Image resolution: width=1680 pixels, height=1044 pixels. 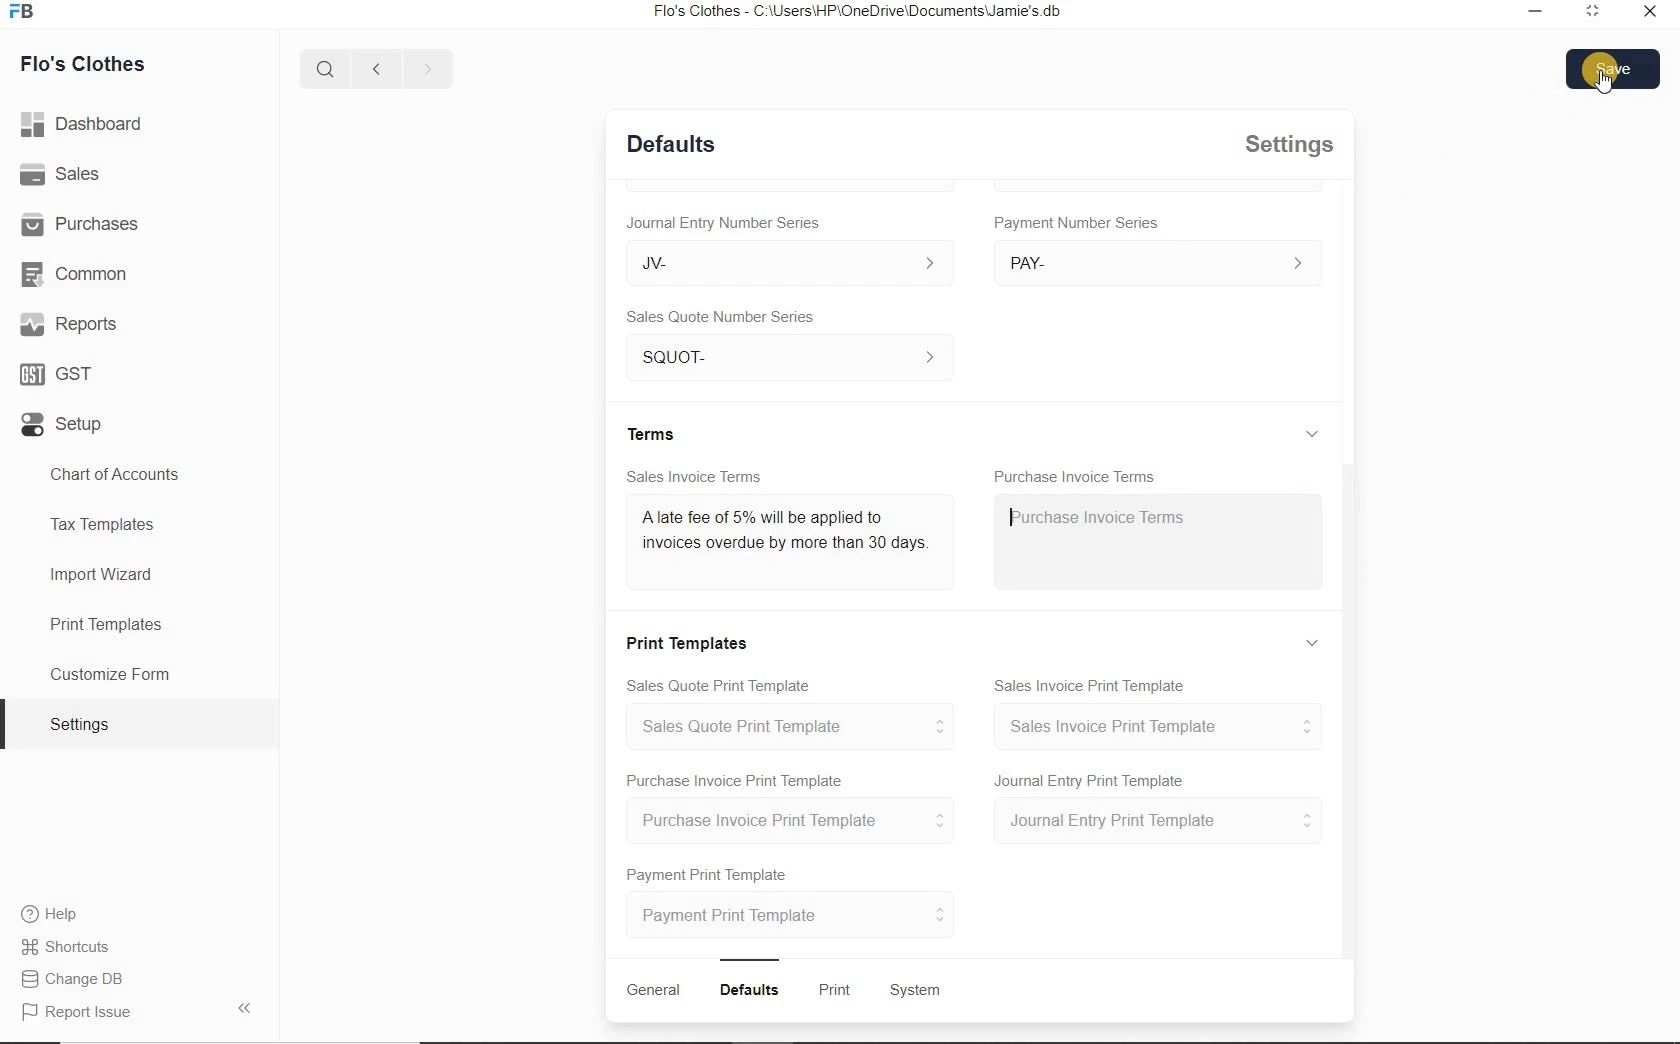 What do you see at coordinates (671, 142) in the screenshot?
I see `Defaults` at bounding box center [671, 142].